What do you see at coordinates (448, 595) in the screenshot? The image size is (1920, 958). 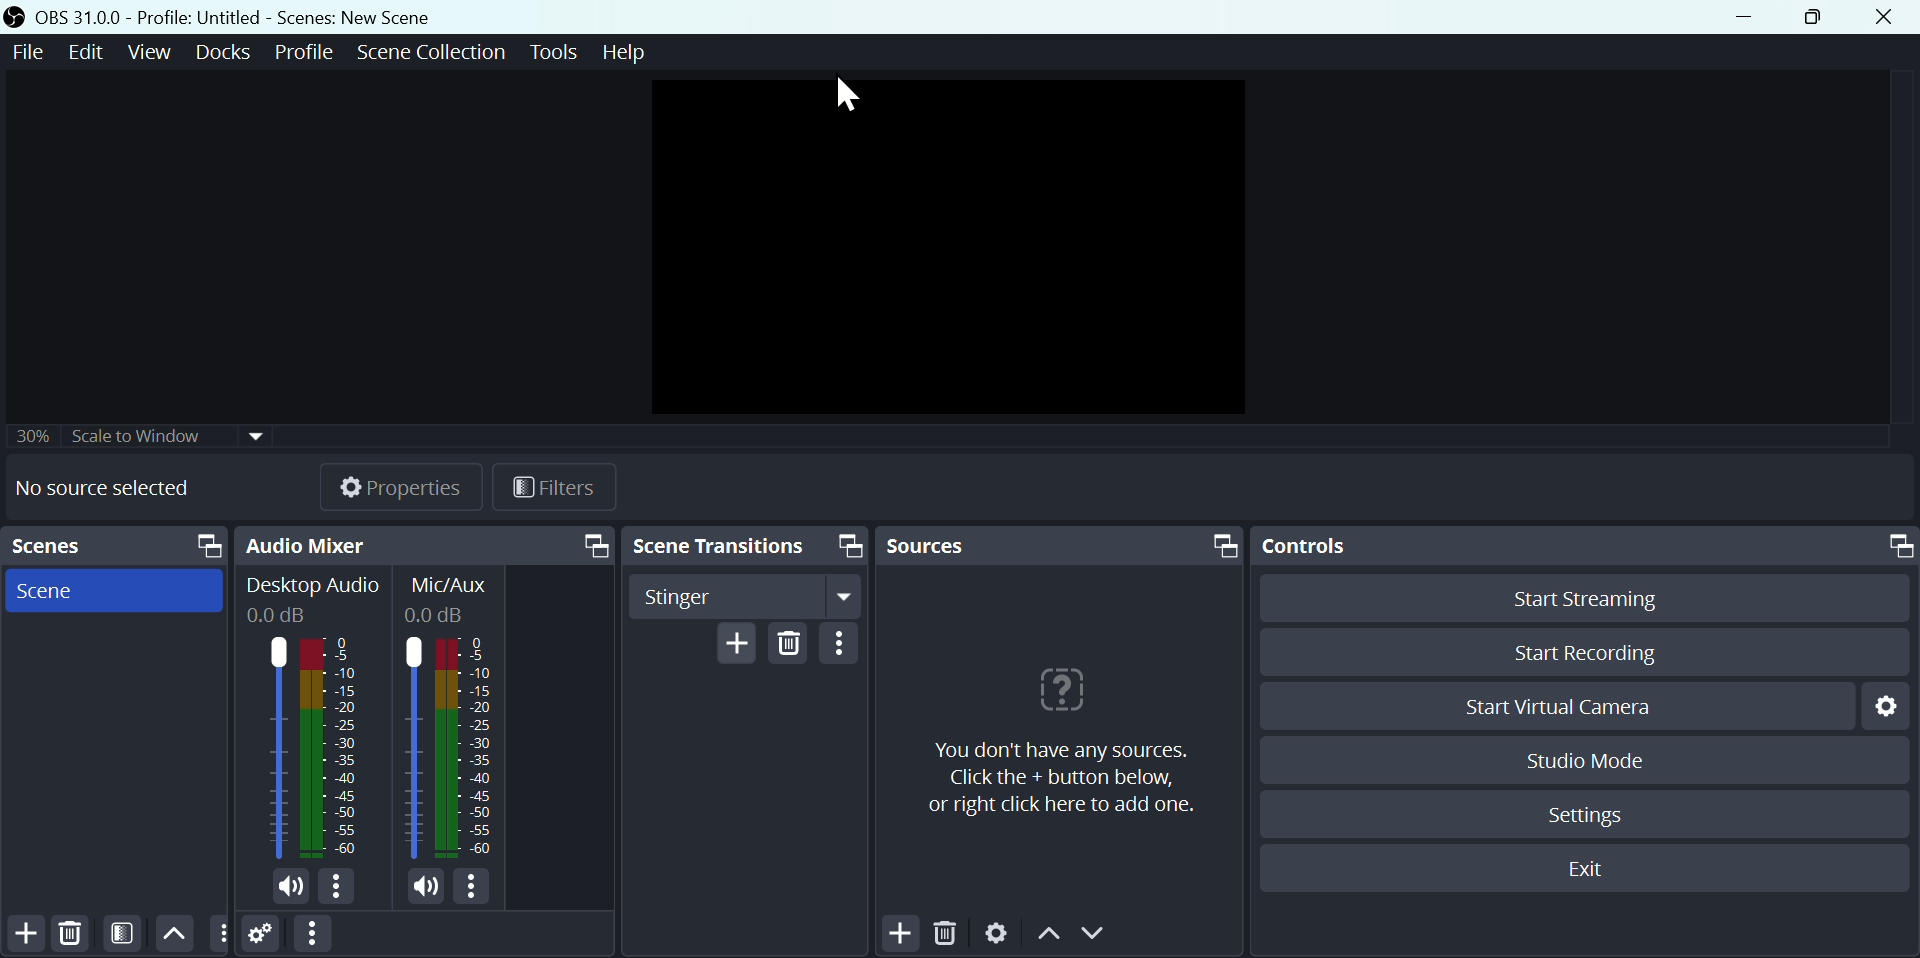 I see `Mic/Aux` at bounding box center [448, 595].